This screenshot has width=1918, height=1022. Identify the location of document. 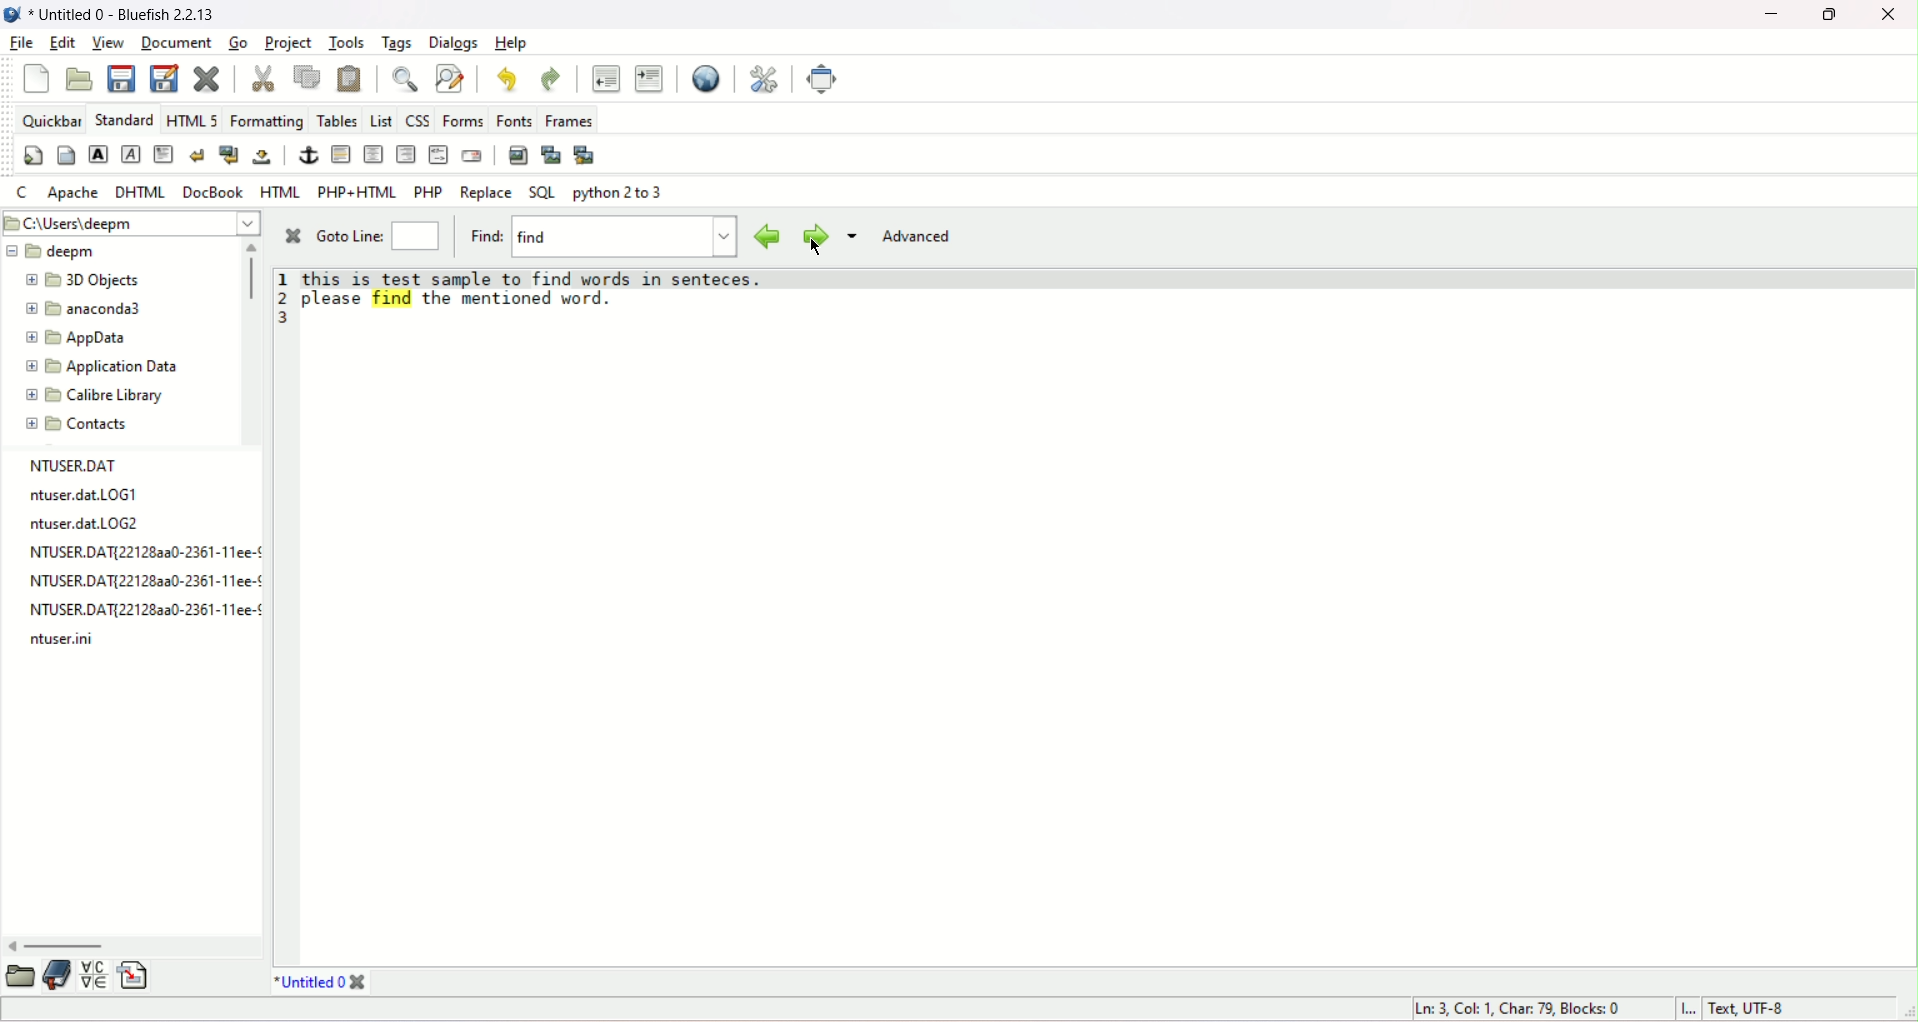
(174, 42).